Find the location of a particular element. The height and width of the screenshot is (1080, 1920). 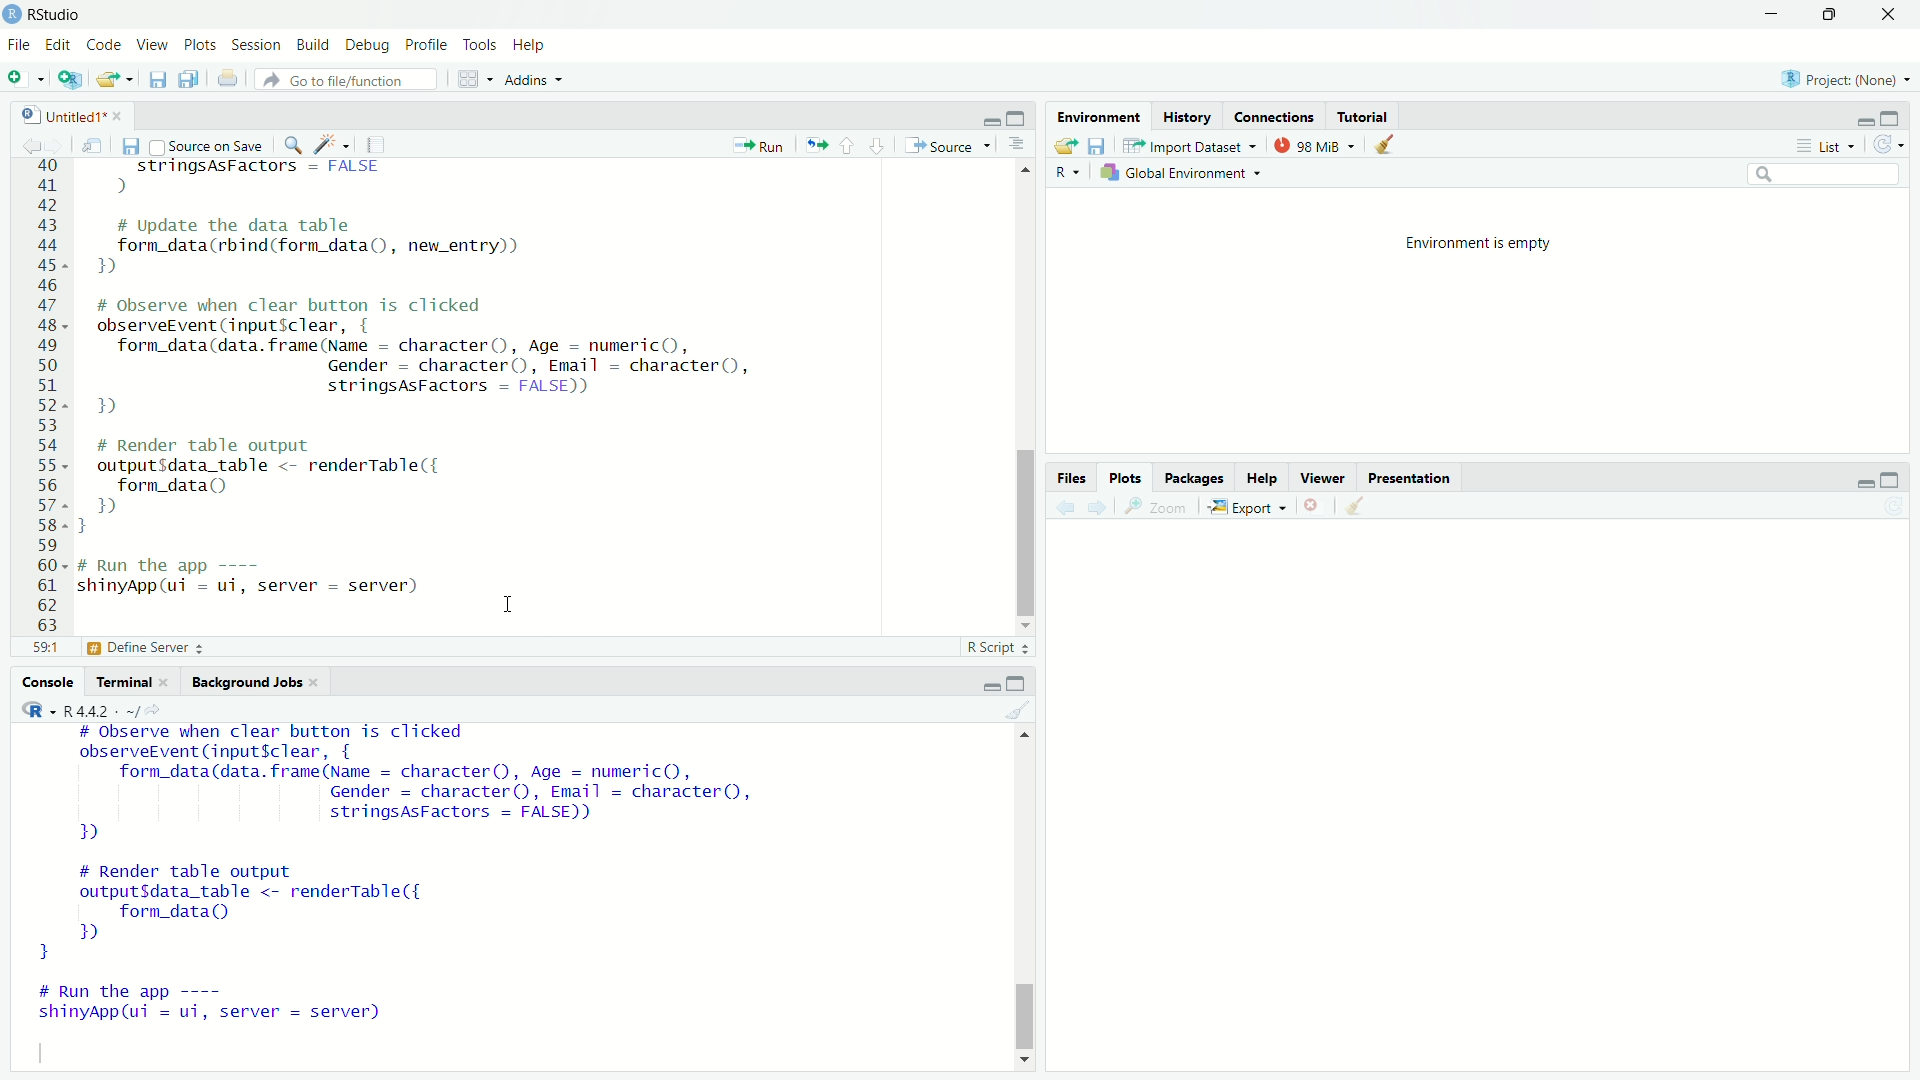

create a project is located at coordinates (70, 79).